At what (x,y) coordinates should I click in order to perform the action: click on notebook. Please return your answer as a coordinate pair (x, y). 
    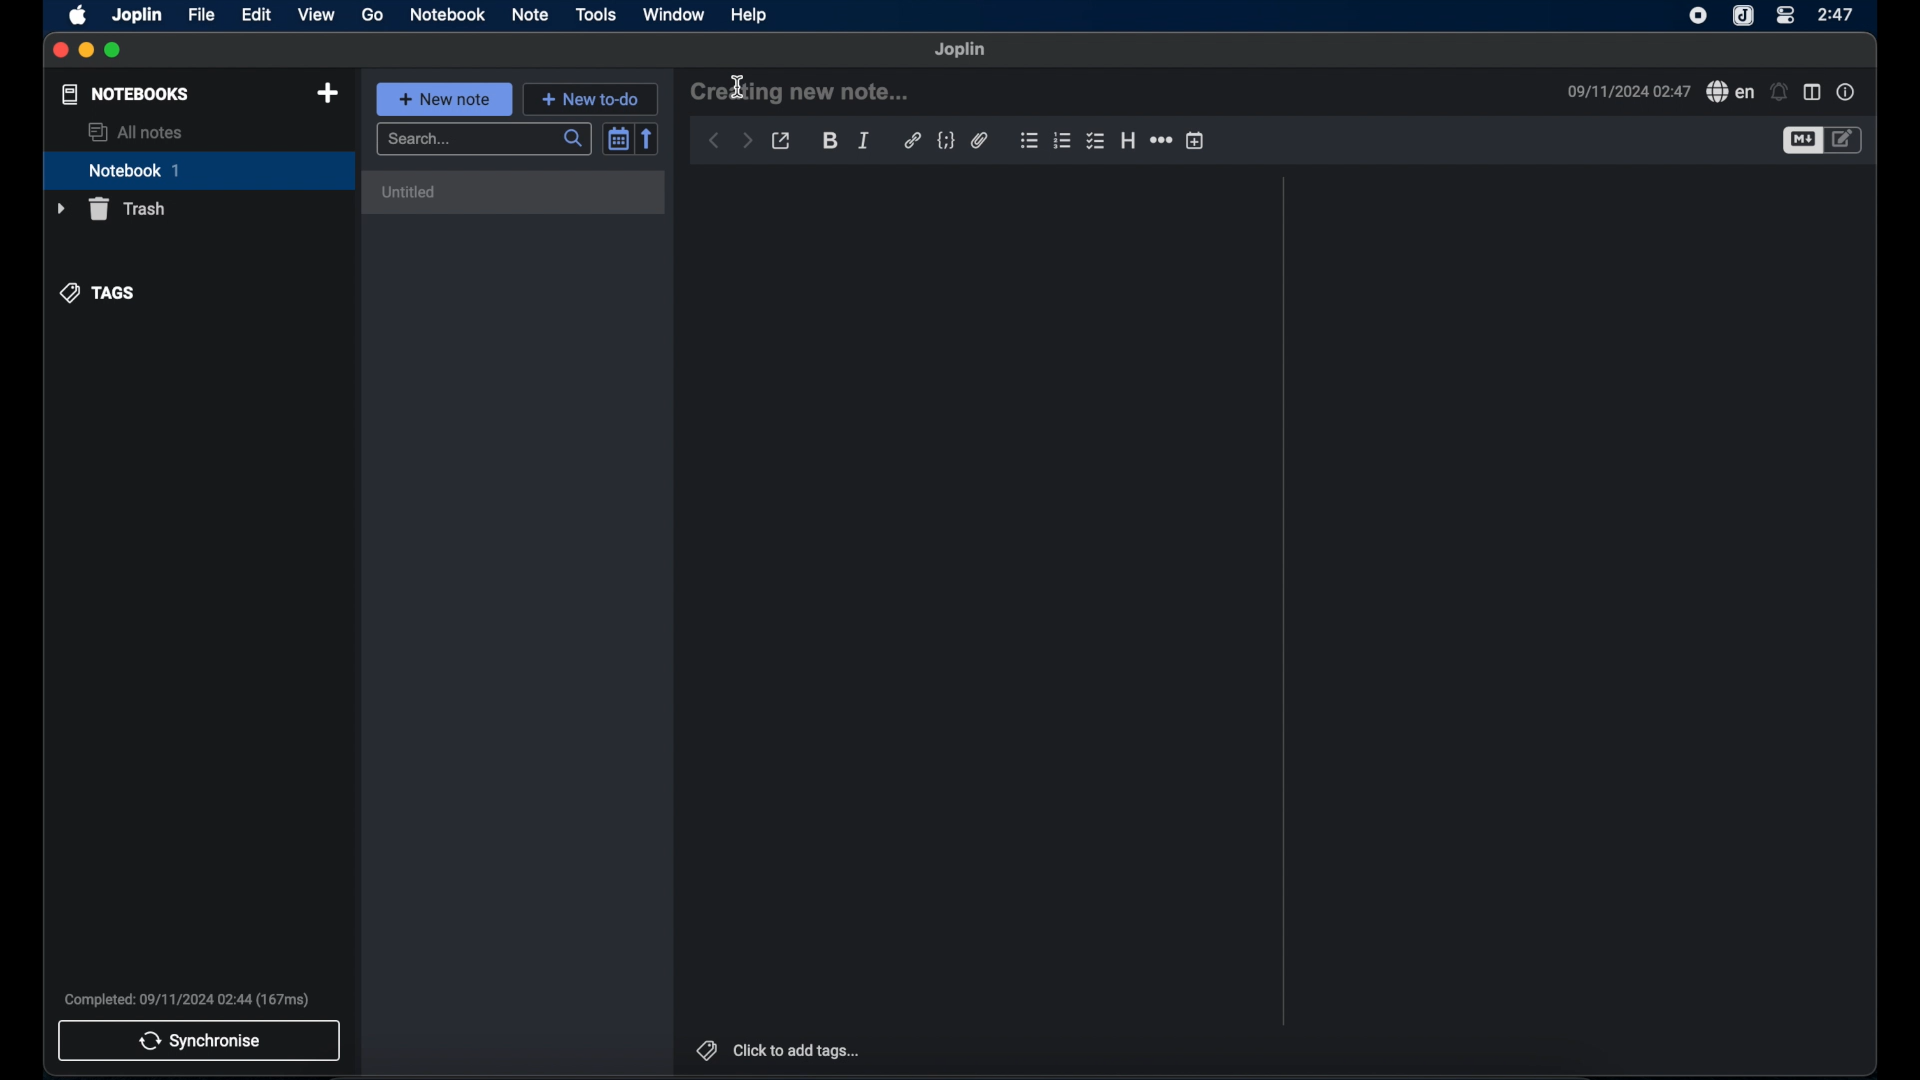
    Looking at the image, I should click on (447, 14).